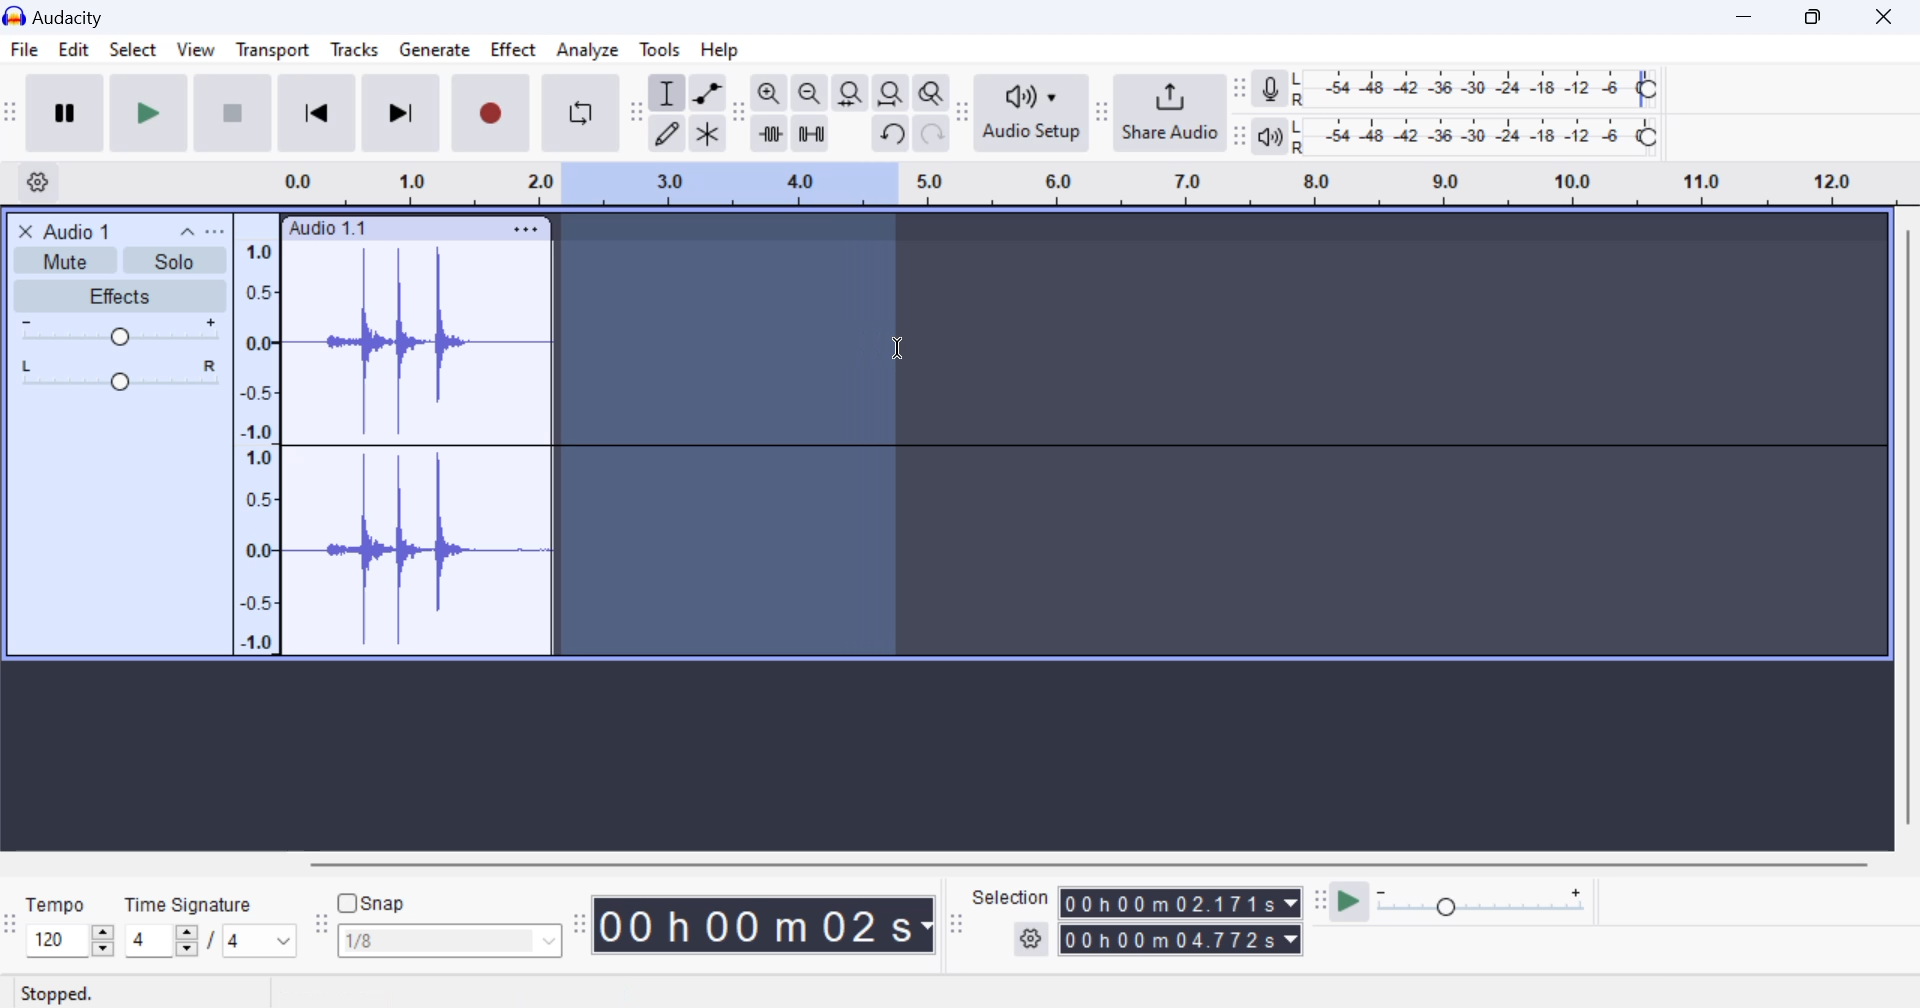  I want to click on Effect, so click(514, 53).